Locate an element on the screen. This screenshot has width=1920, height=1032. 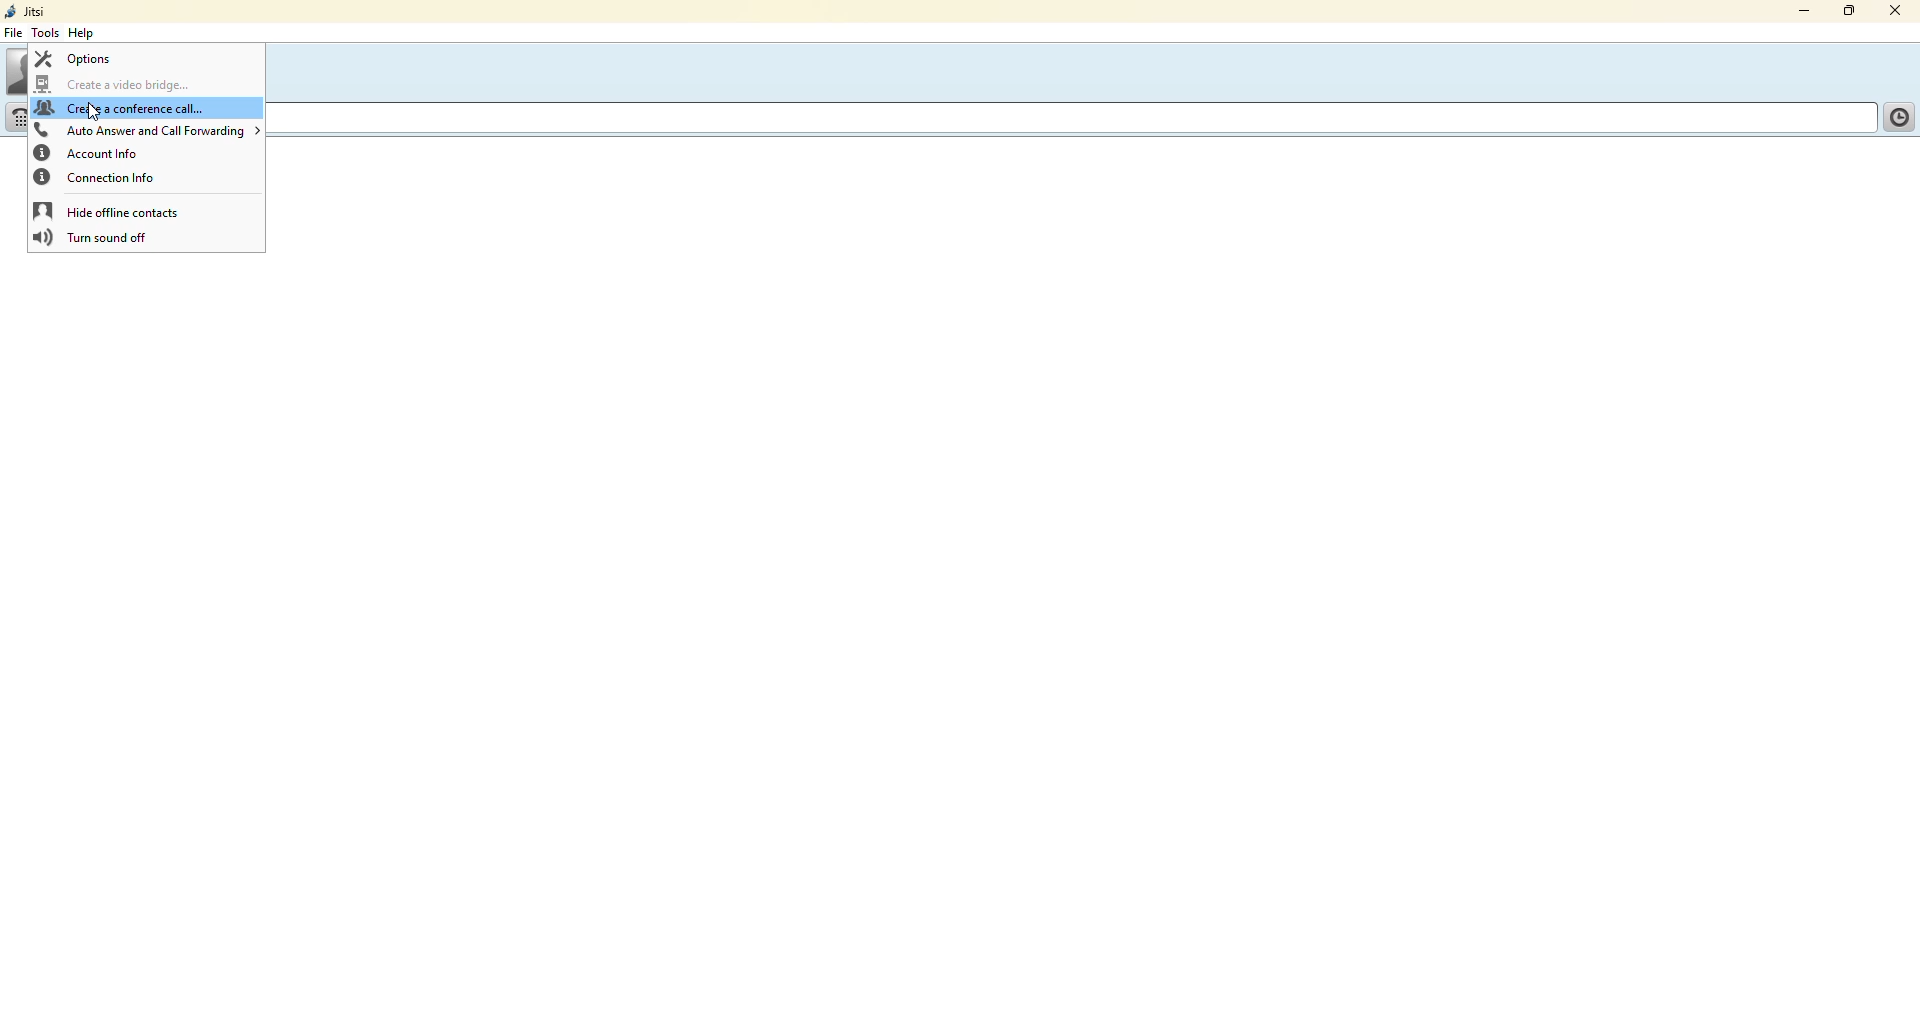
minimize is located at coordinates (1803, 12).